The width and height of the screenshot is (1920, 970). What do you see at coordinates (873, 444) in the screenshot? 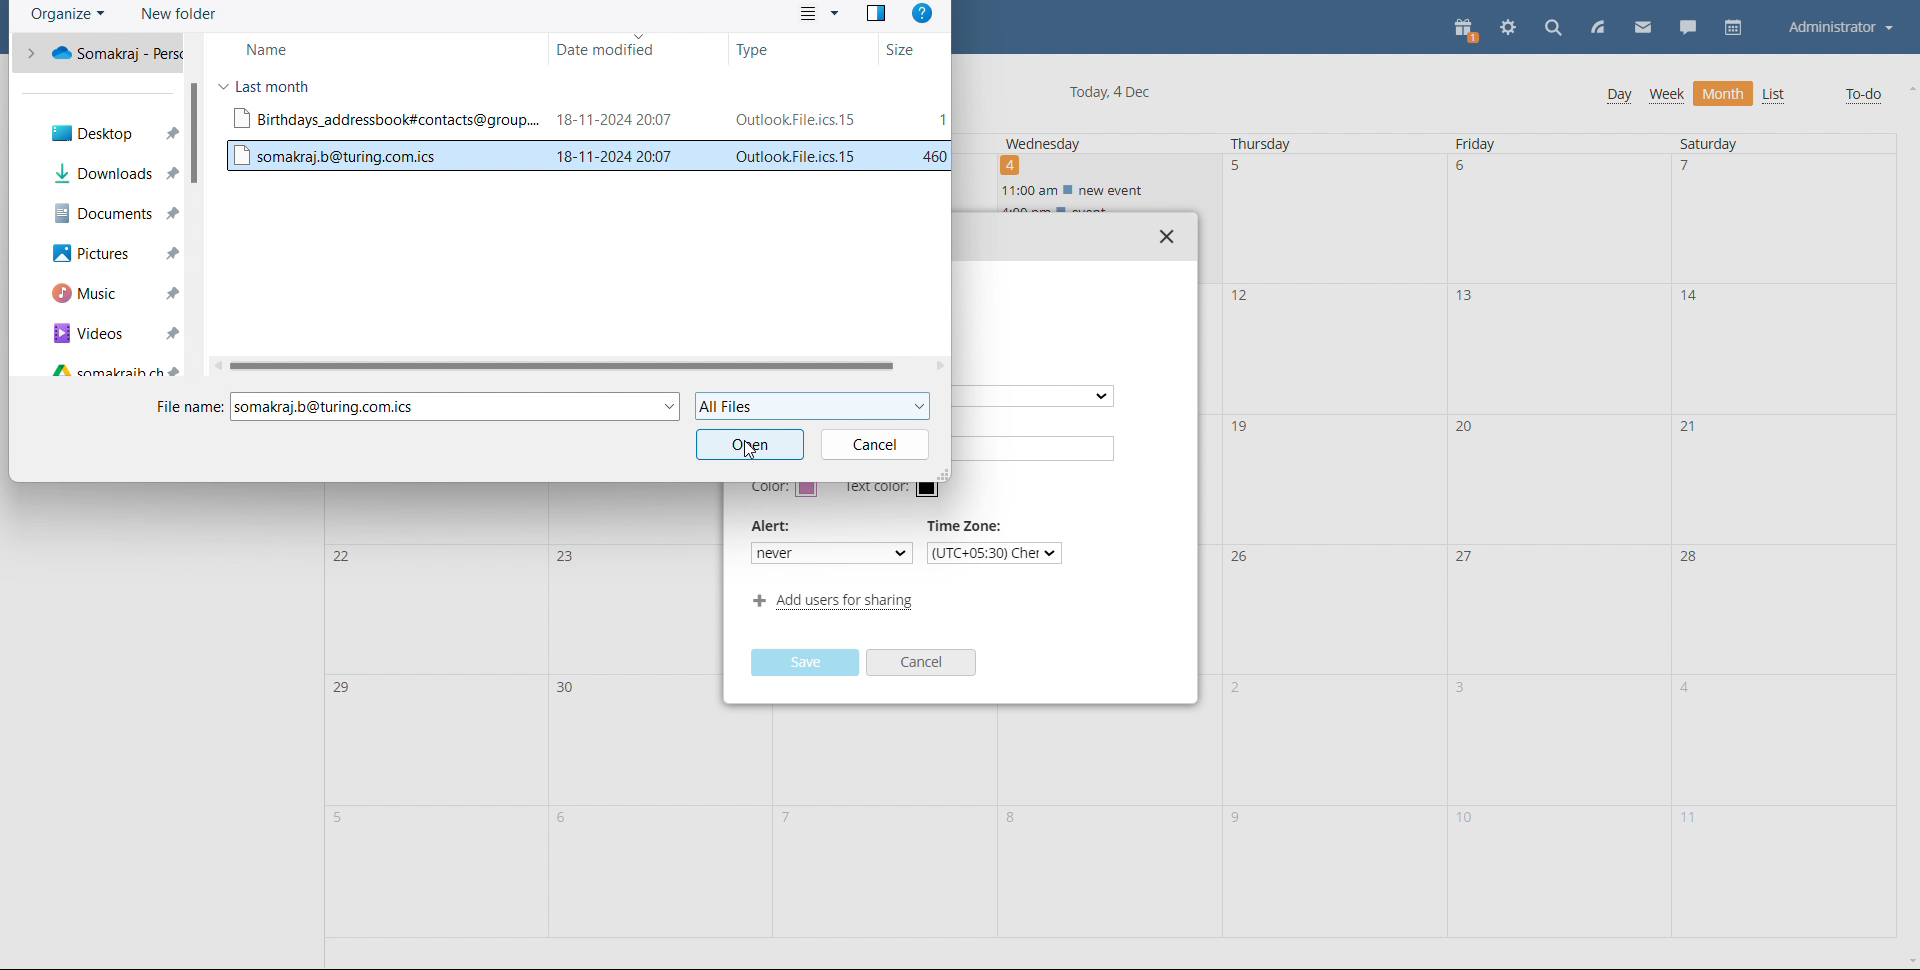
I see `cancel` at bounding box center [873, 444].